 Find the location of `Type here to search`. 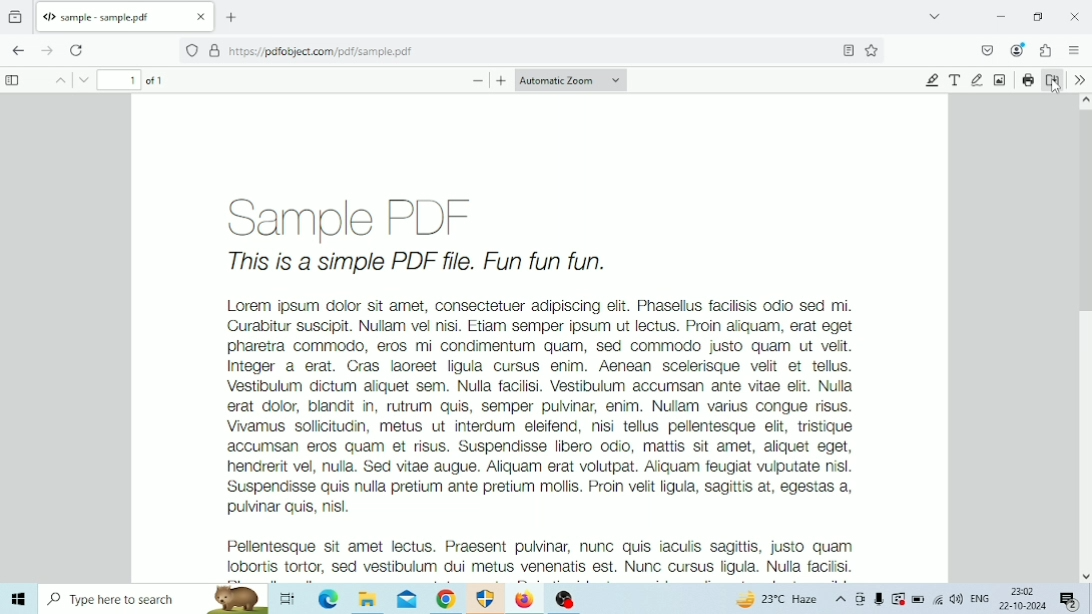

Type here to search is located at coordinates (154, 599).